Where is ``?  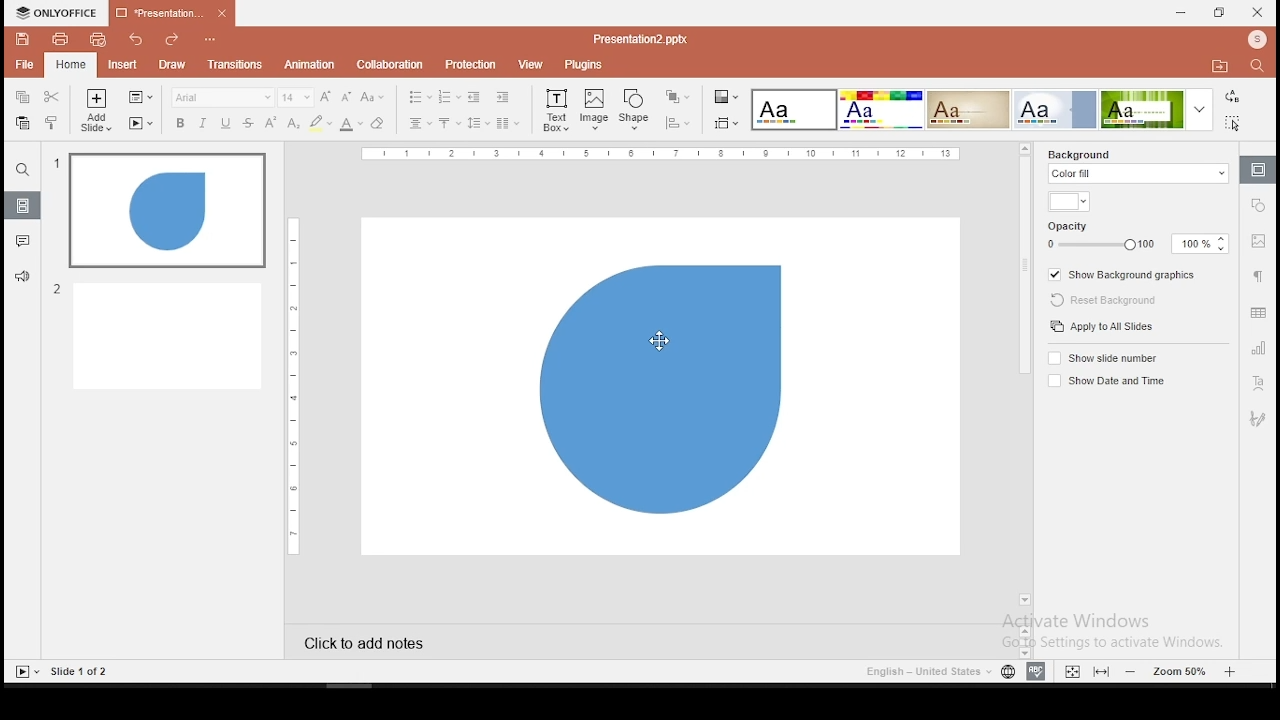
 is located at coordinates (1259, 418).